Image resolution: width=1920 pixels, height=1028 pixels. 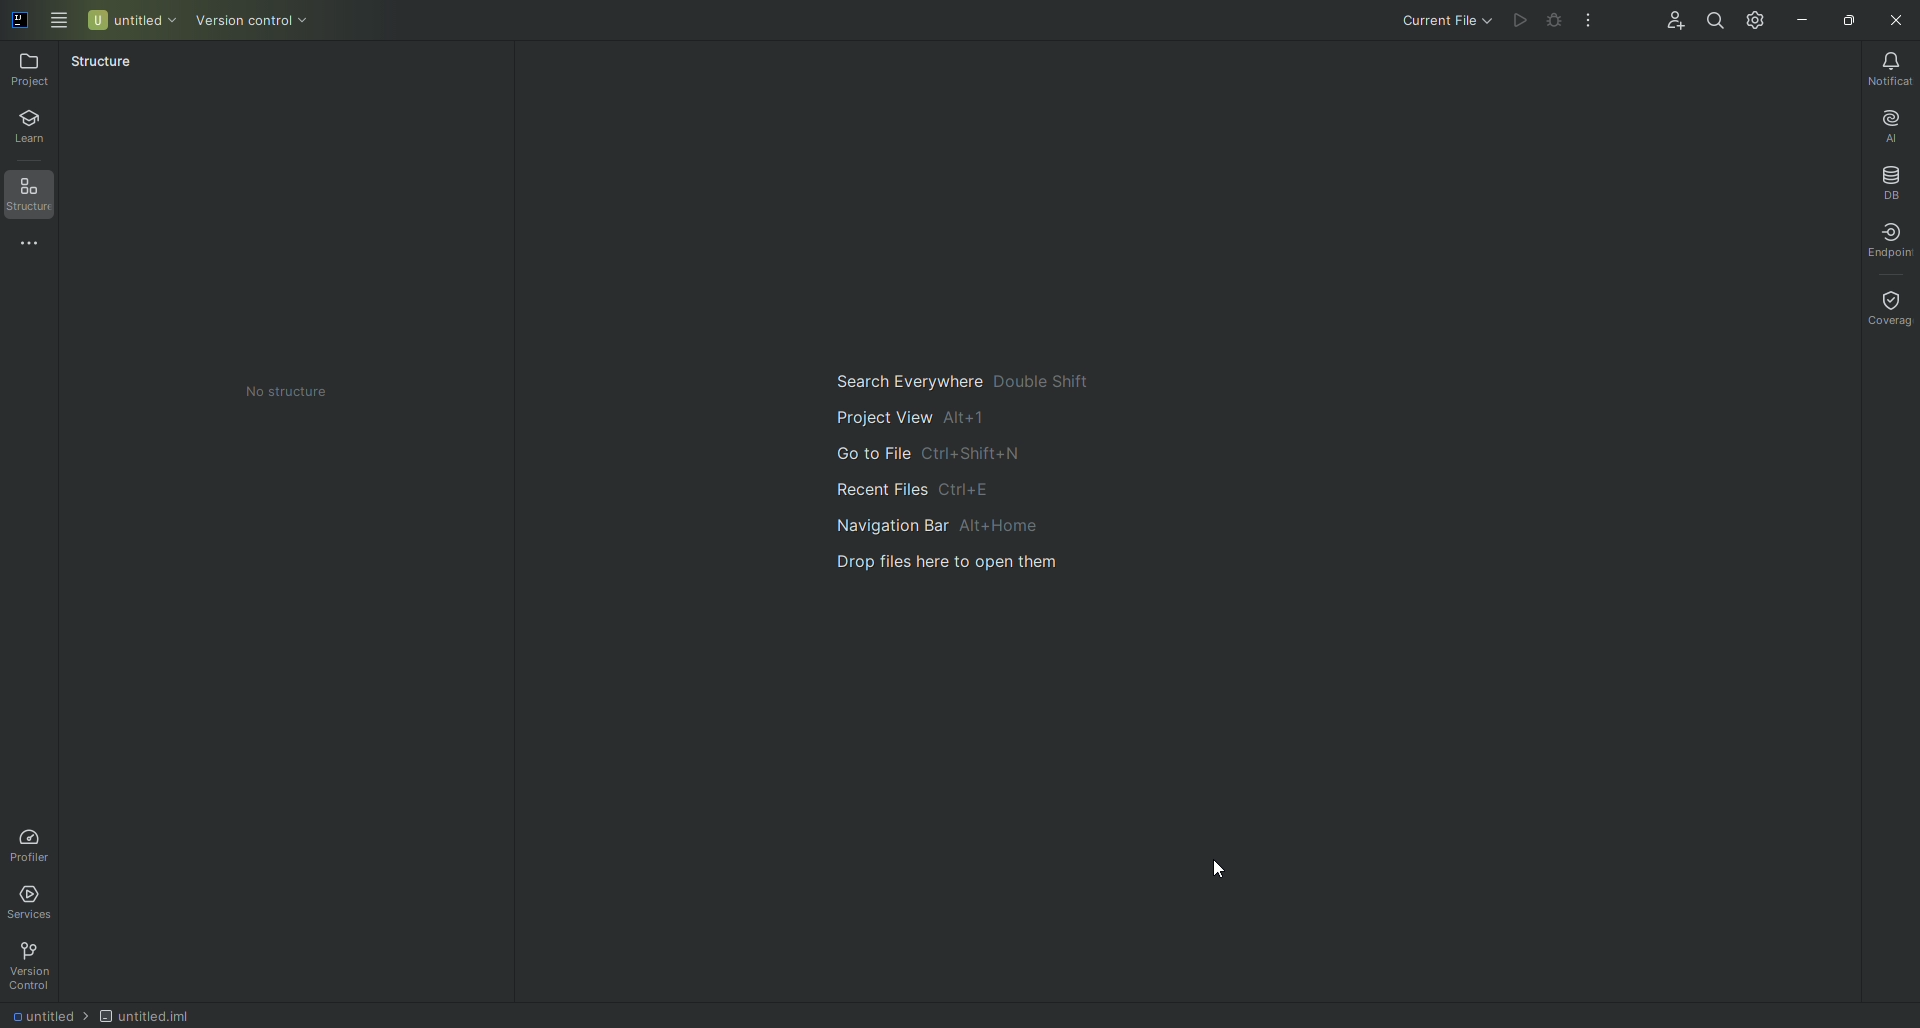 What do you see at coordinates (102, 1016) in the screenshot?
I see `file path` at bounding box center [102, 1016].